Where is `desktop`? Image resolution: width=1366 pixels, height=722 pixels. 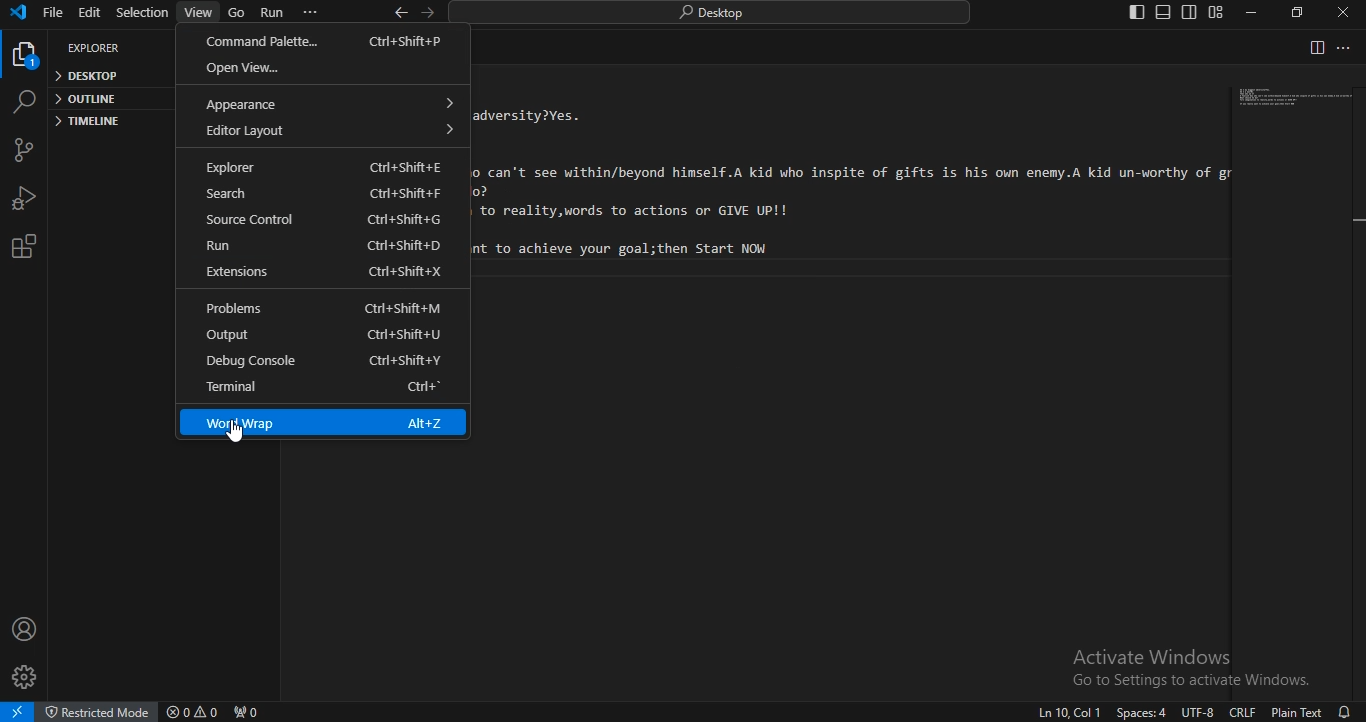
desktop is located at coordinates (89, 77).